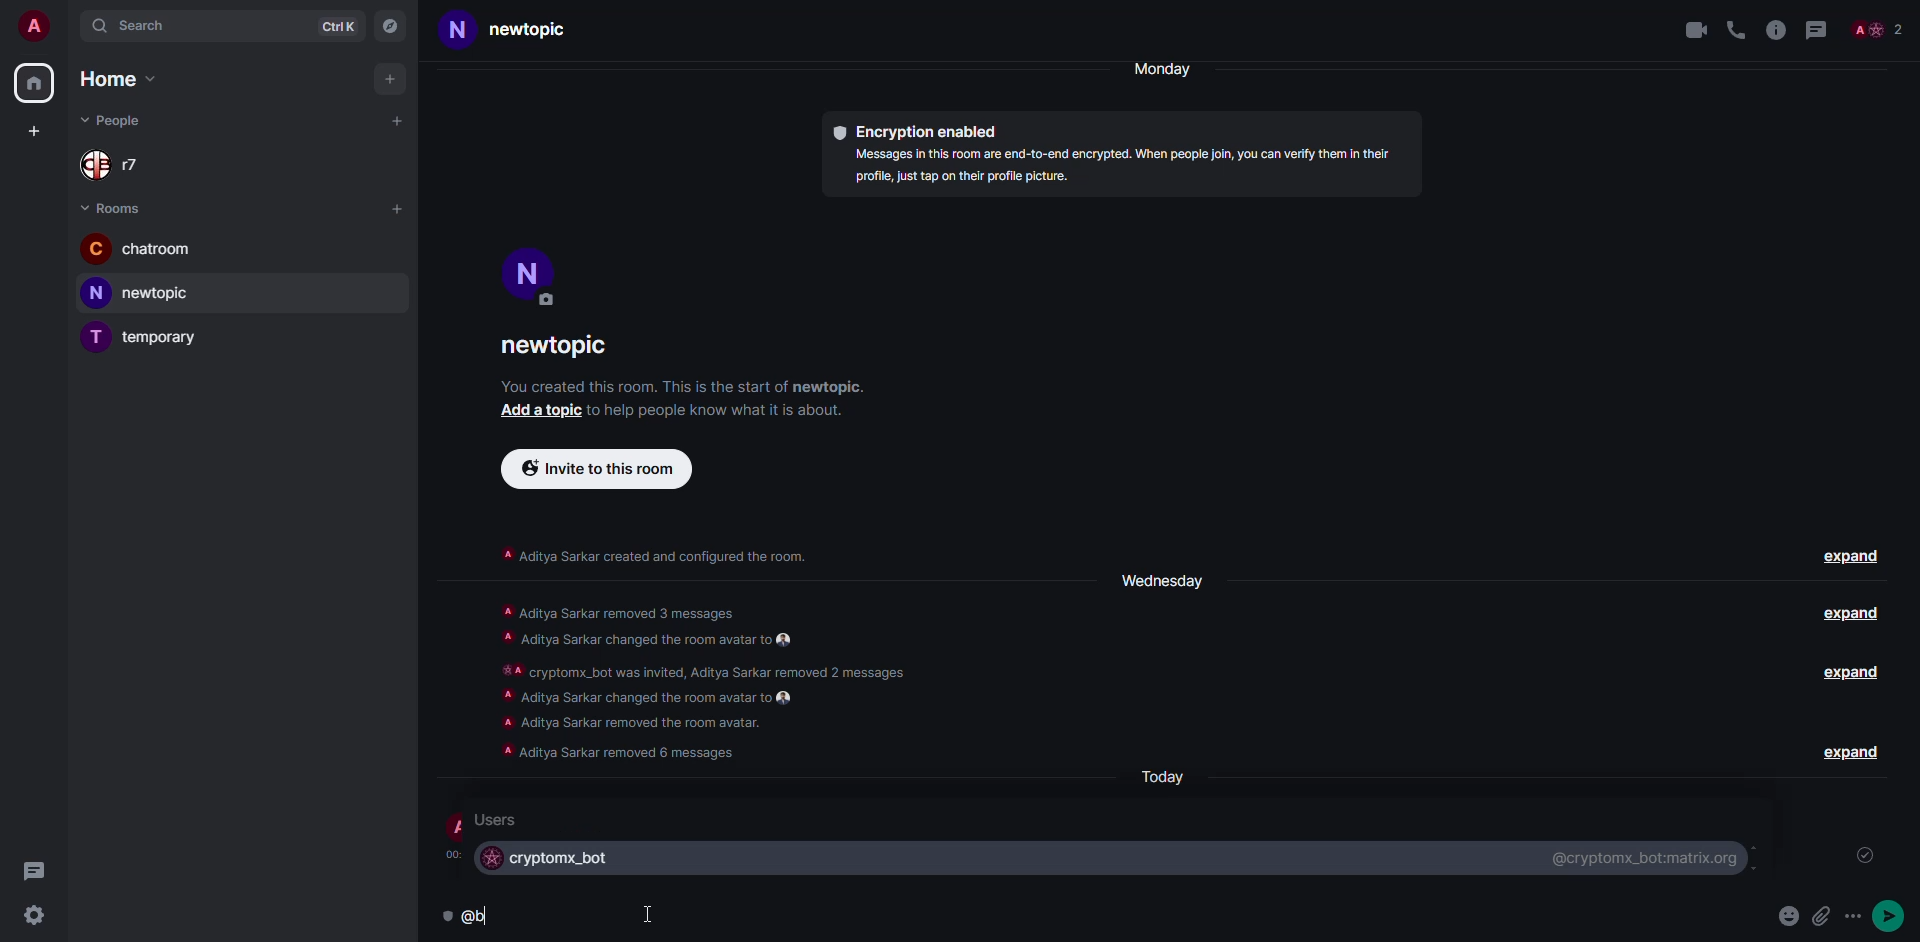 The image size is (1920, 942). What do you see at coordinates (920, 133) in the screenshot?
I see `encryption enabled` at bounding box center [920, 133].